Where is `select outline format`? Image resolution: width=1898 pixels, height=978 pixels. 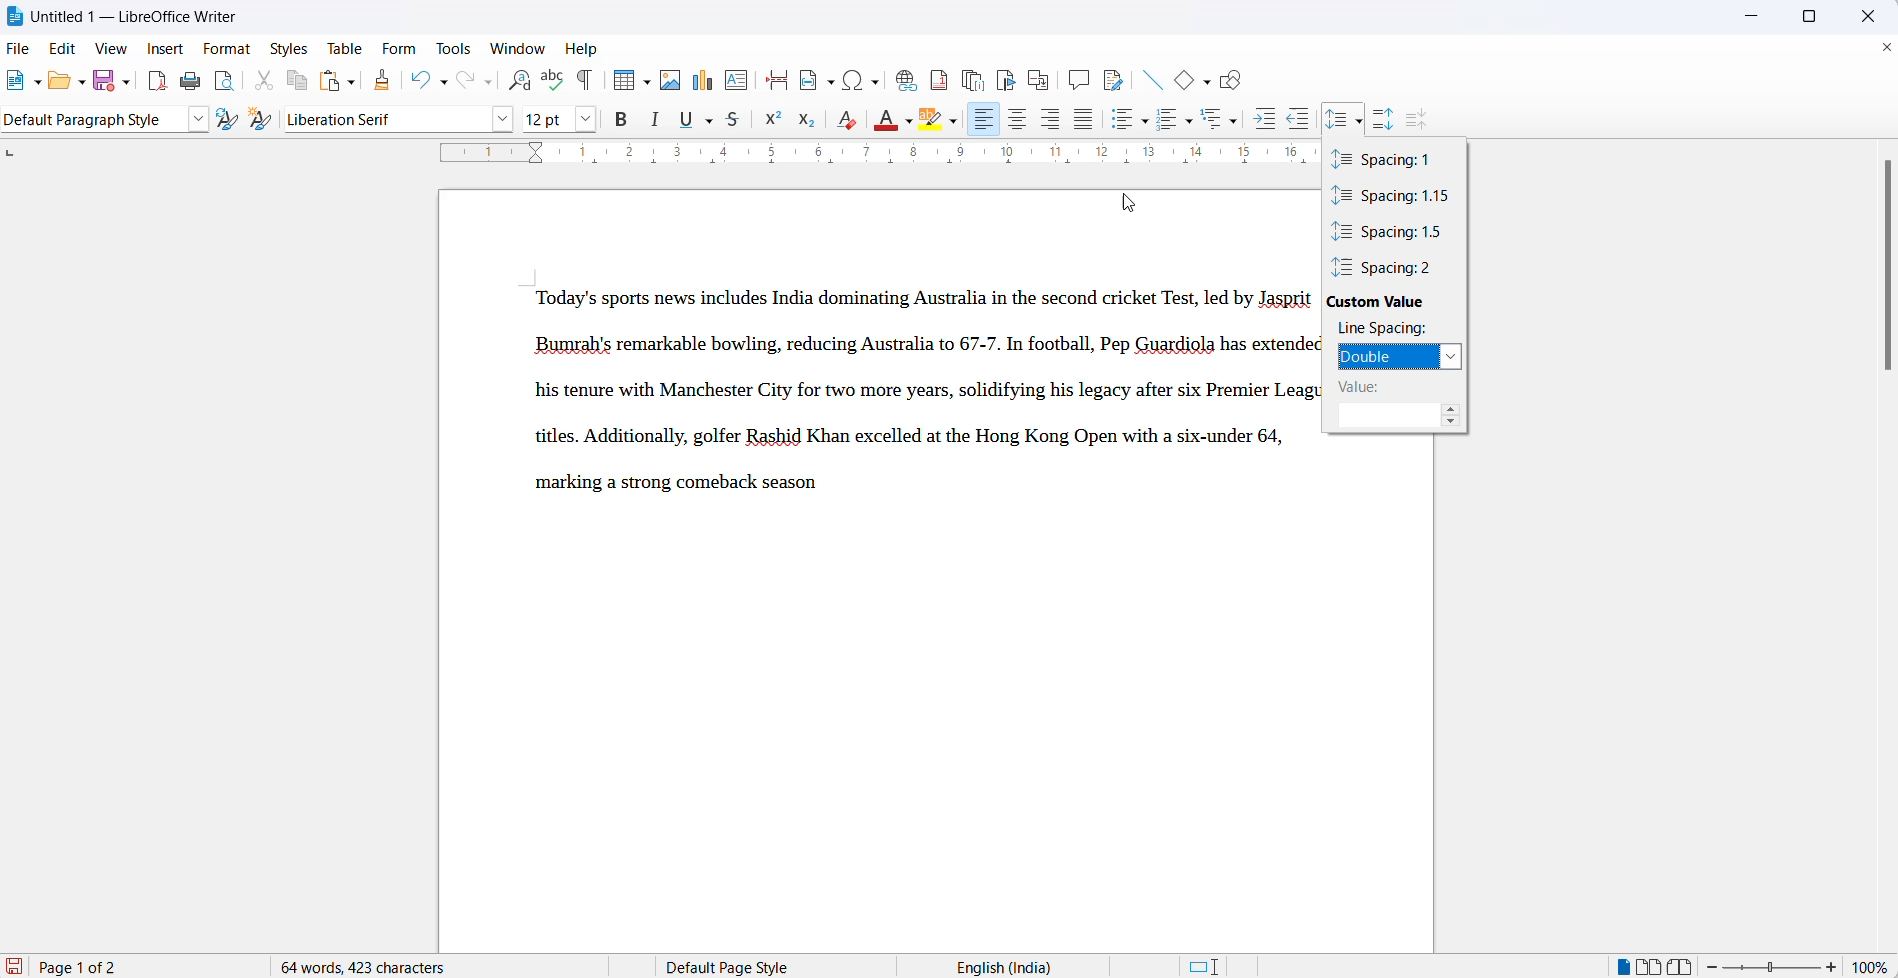
select outline format is located at coordinates (1223, 119).